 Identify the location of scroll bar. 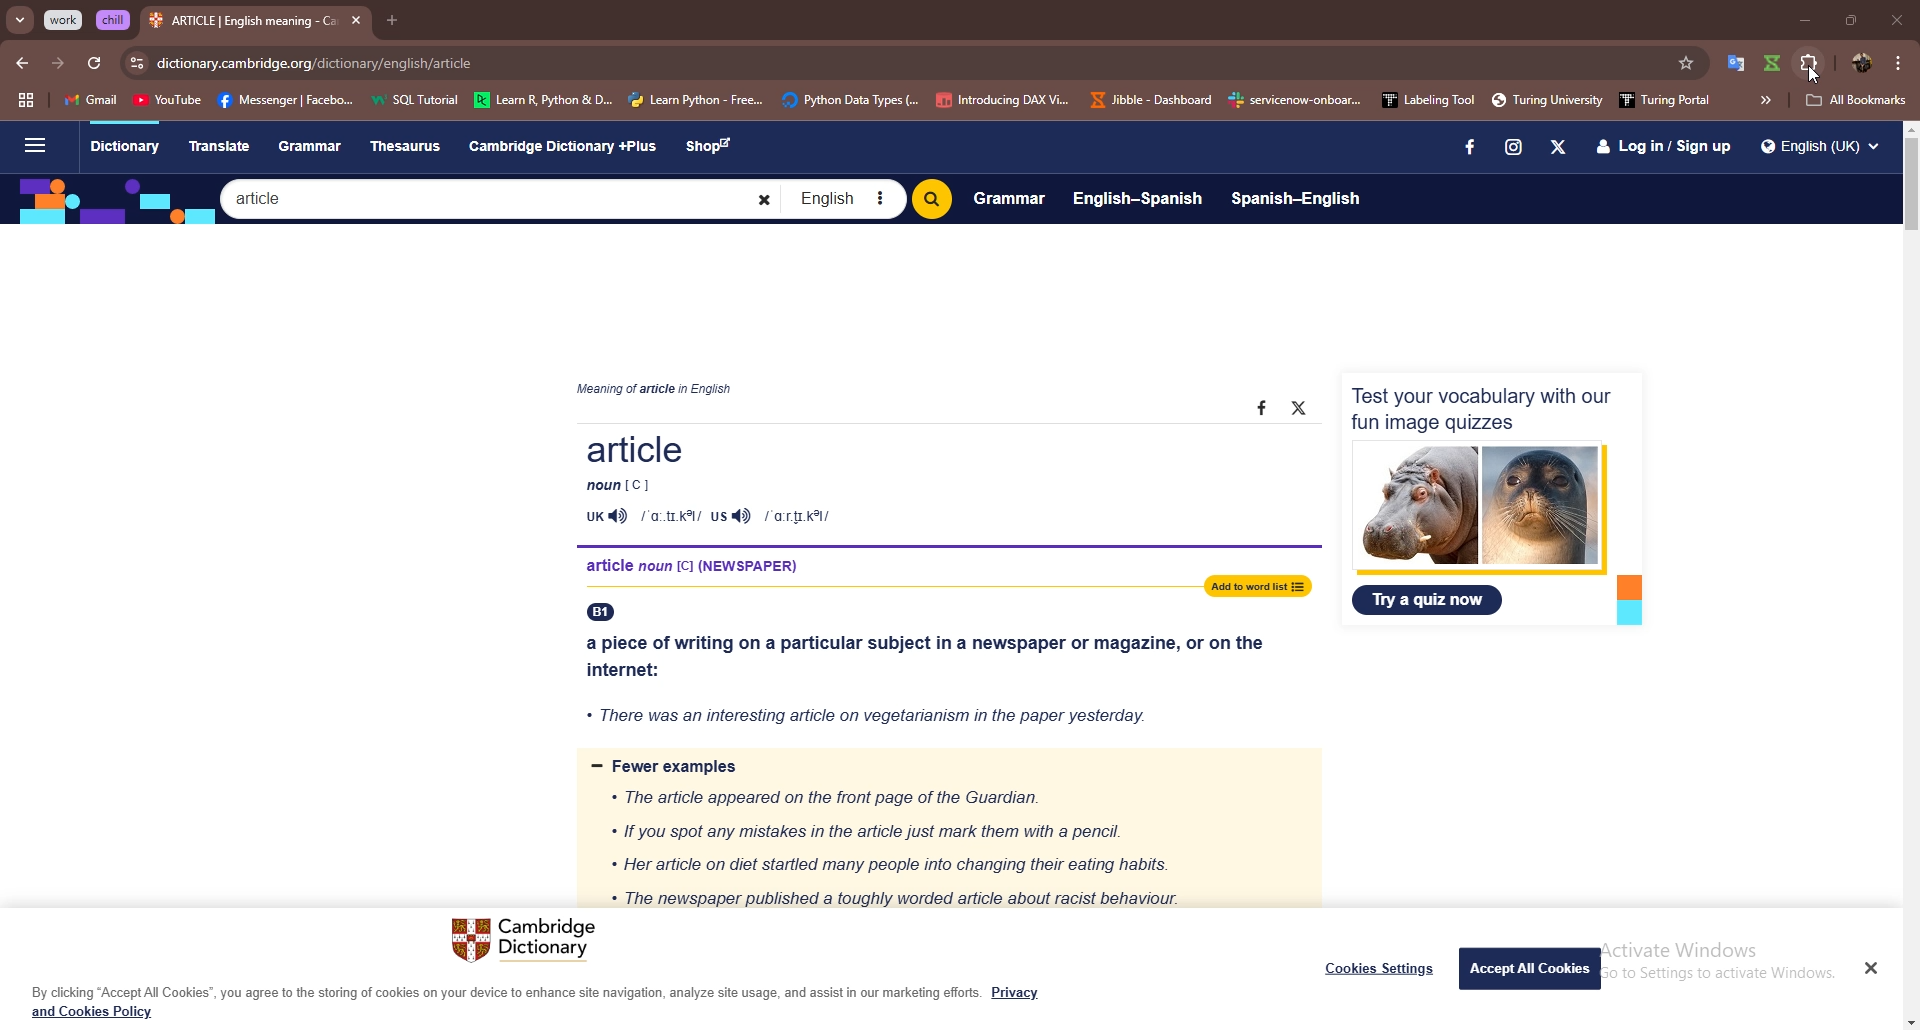
(1913, 187).